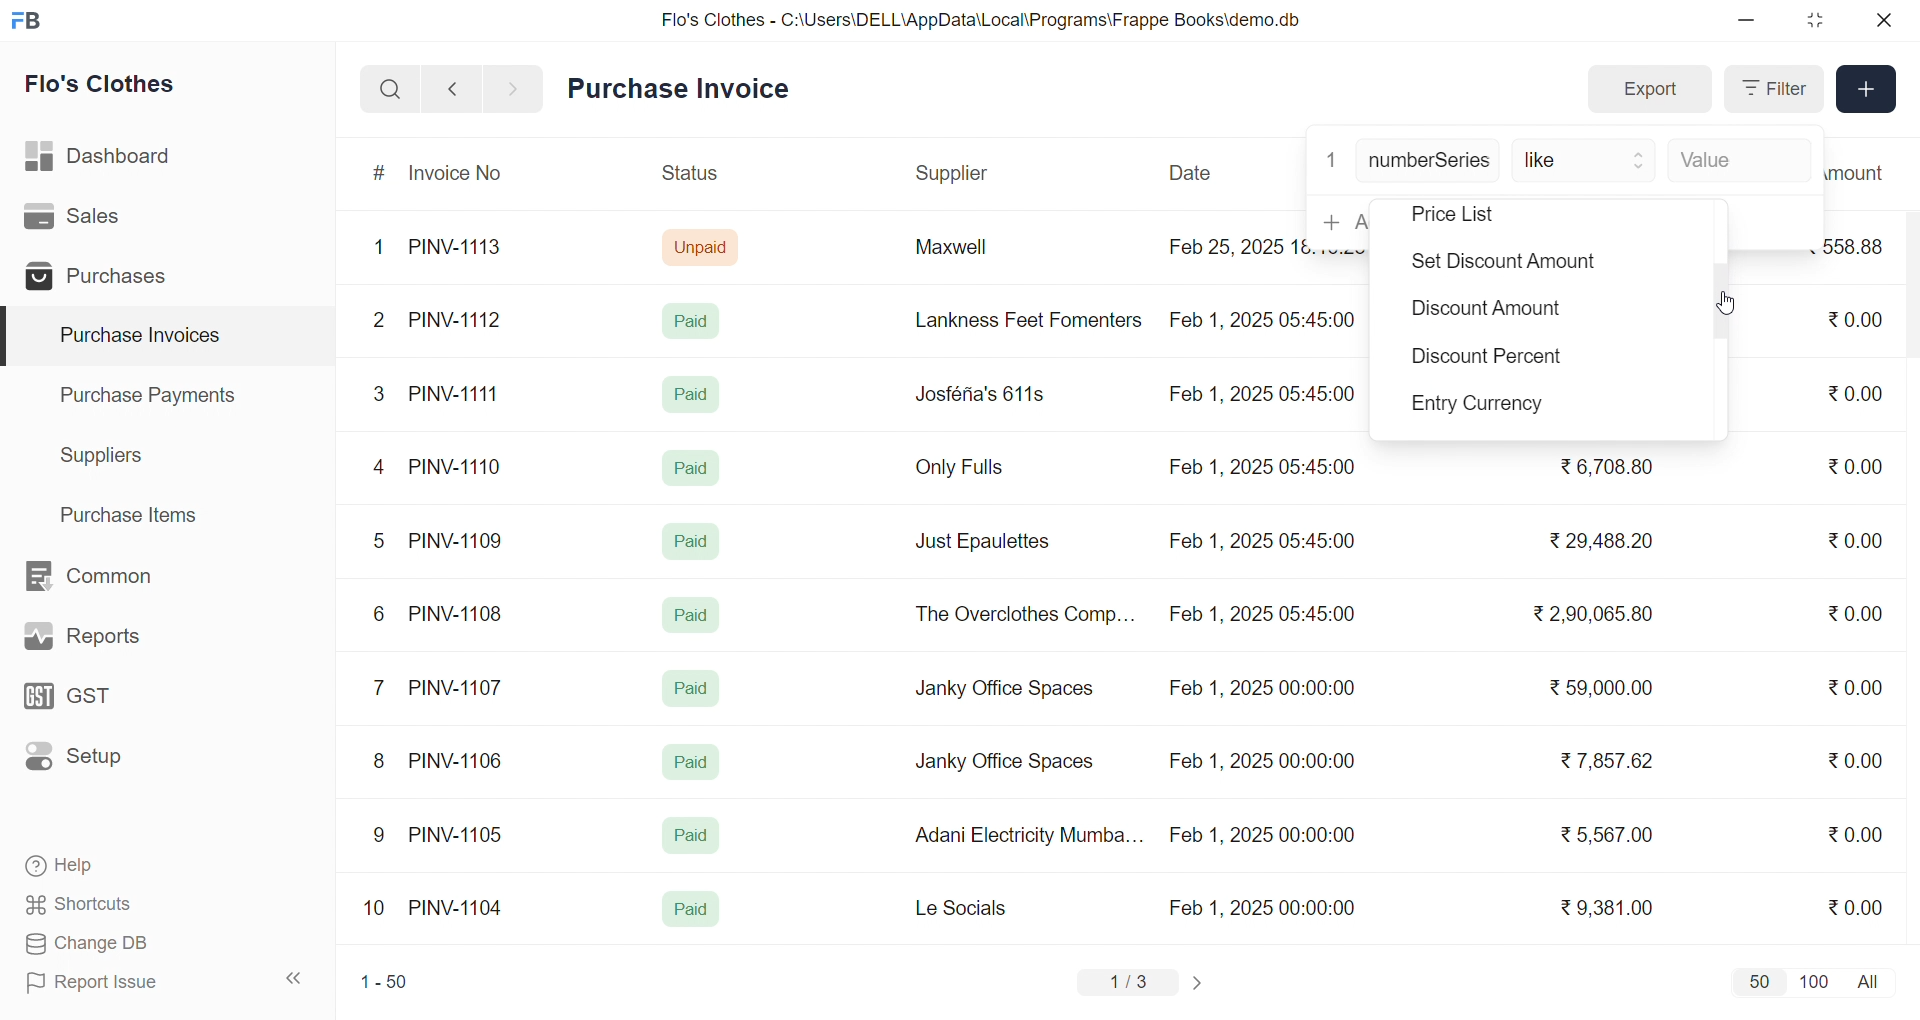 The image size is (1920, 1020). What do you see at coordinates (1748, 21) in the screenshot?
I see `minimize` at bounding box center [1748, 21].